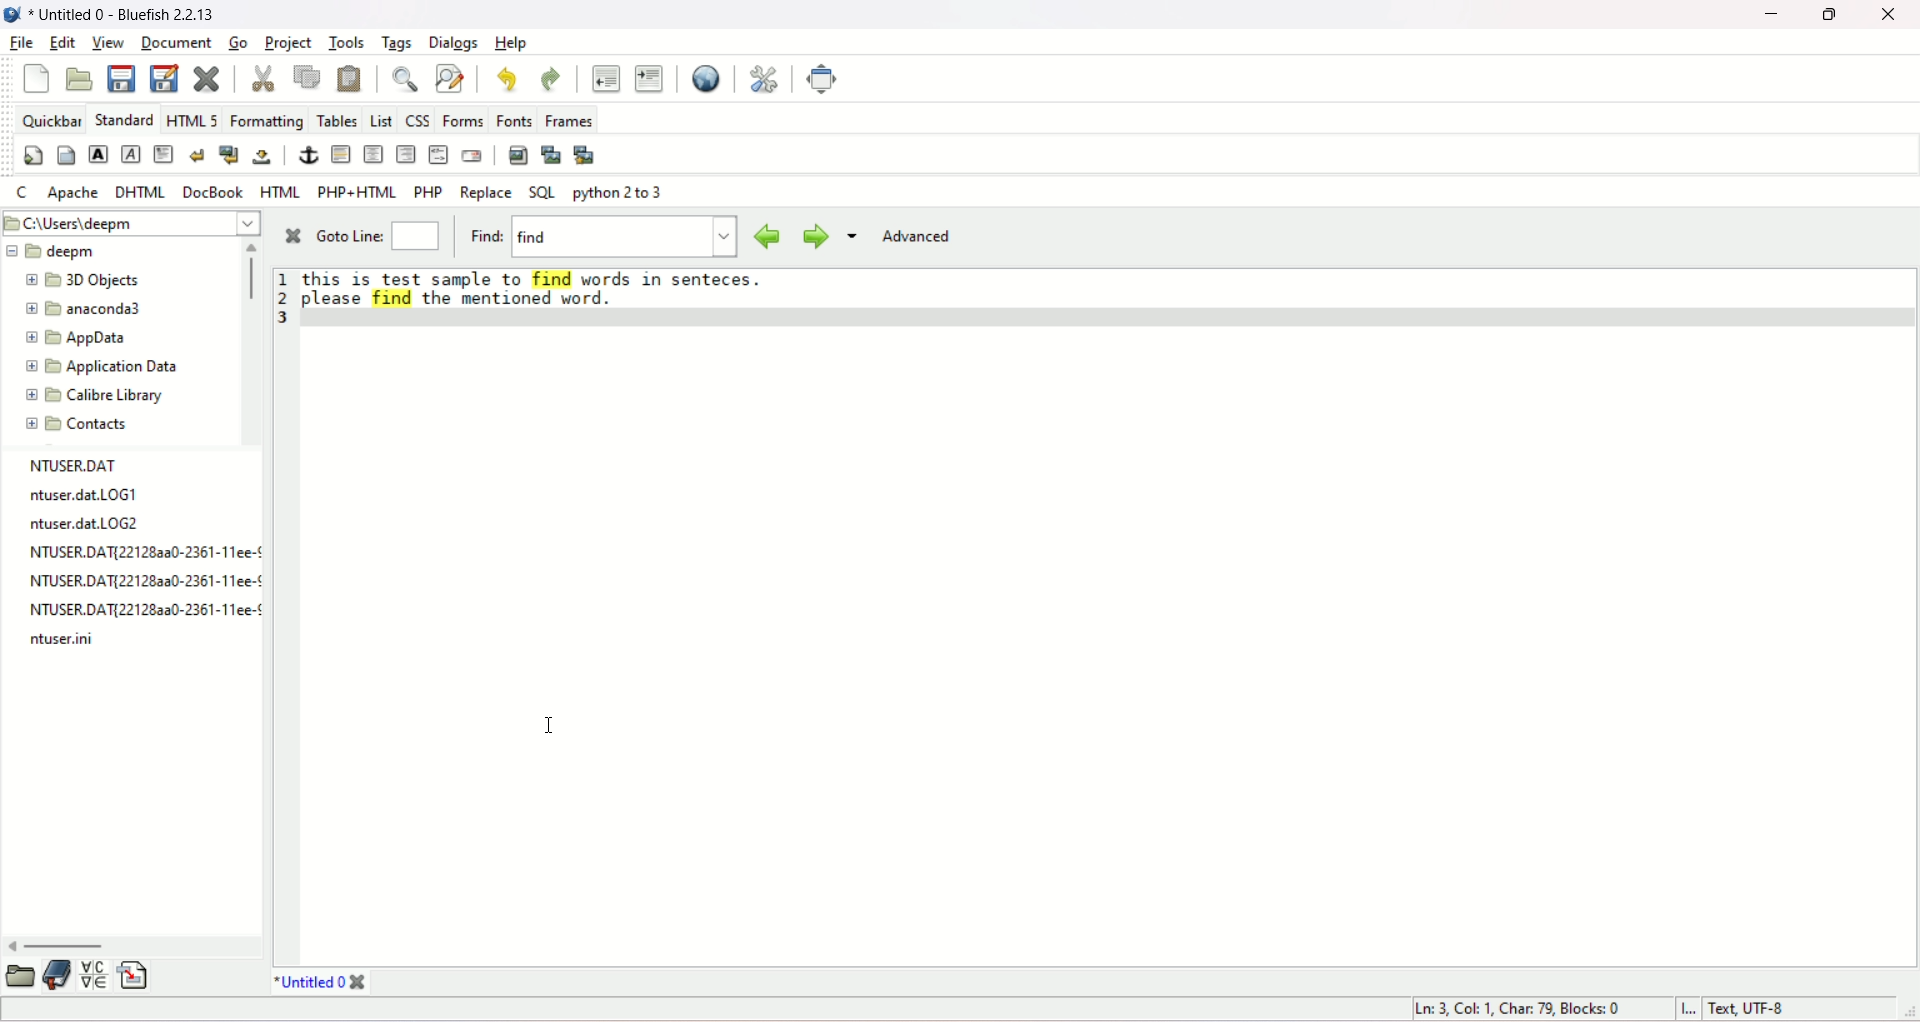 The width and height of the screenshot is (1920, 1022). What do you see at coordinates (94, 975) in the screenshot?
I see `insert special character` at bounding box center [94, 975].